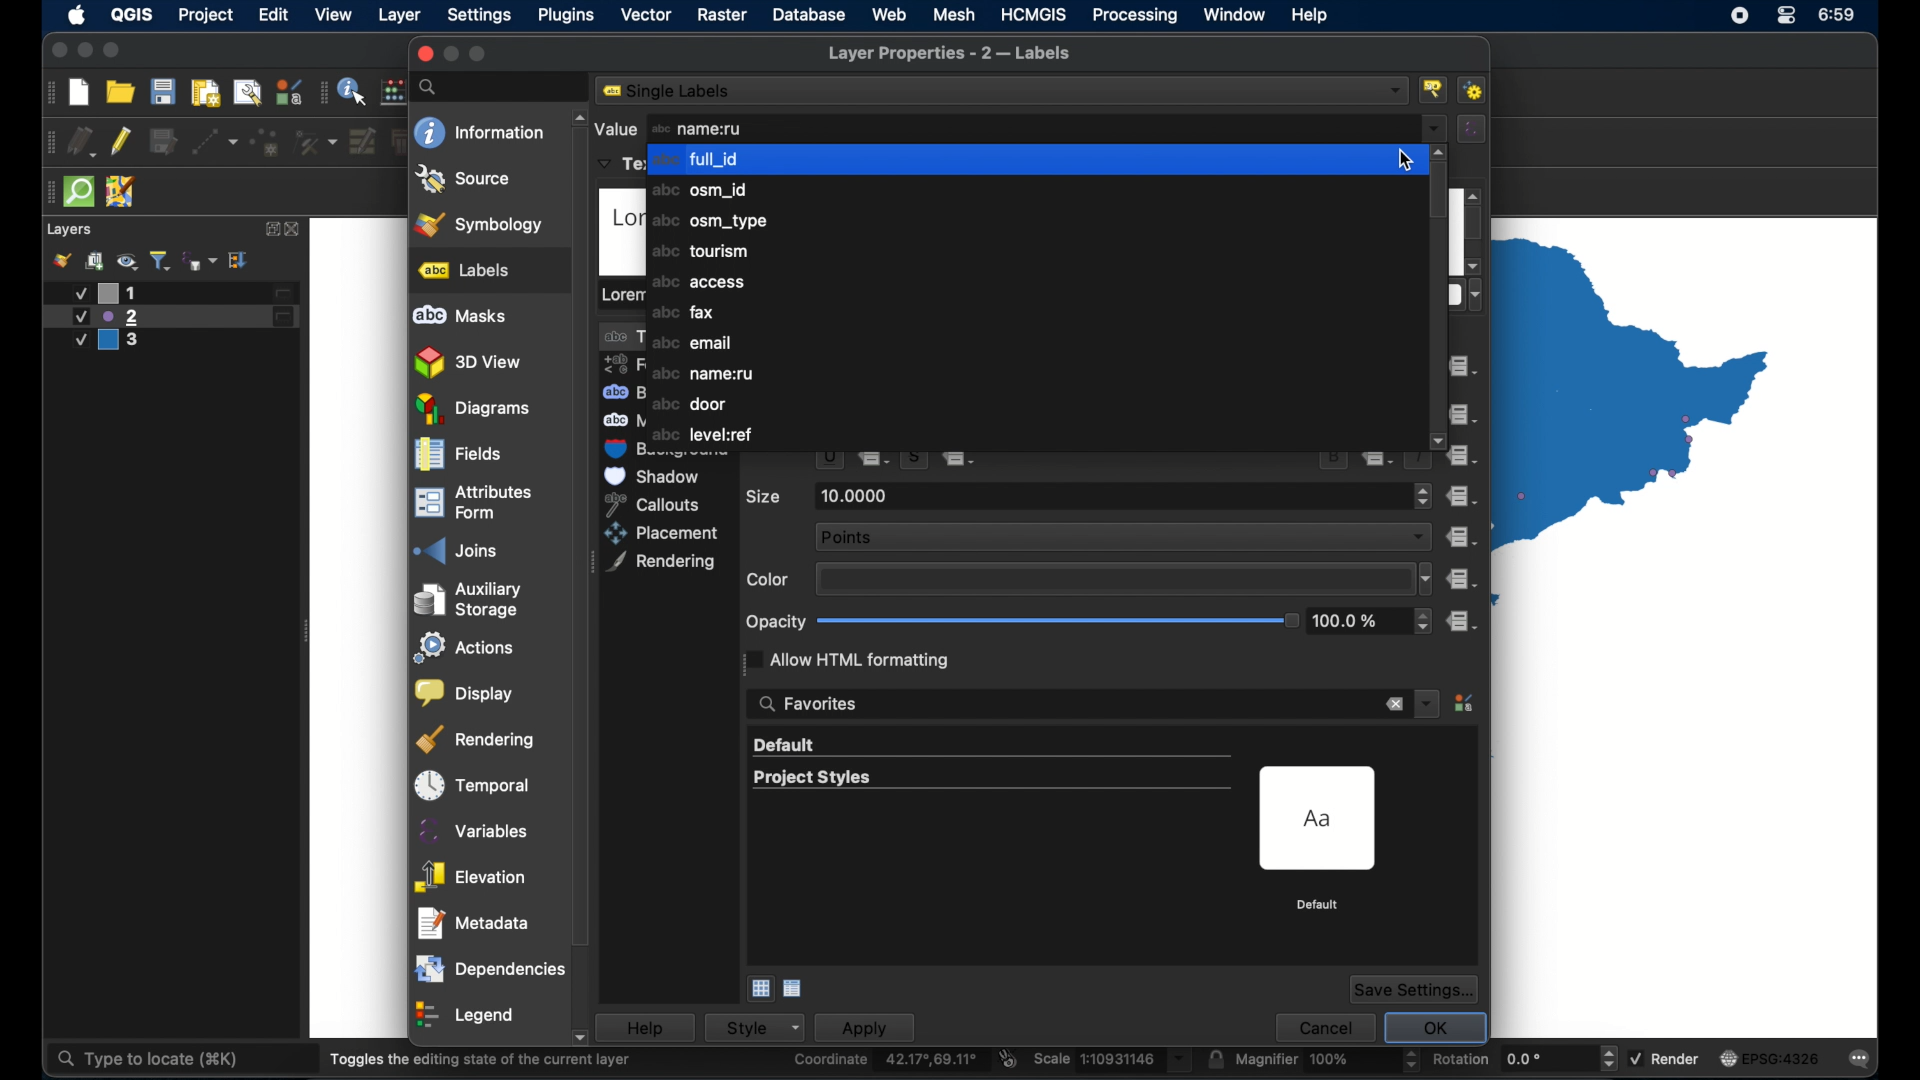 The image size is (1920, 1080). I want to click on allow html formatting, so click(851, 659).